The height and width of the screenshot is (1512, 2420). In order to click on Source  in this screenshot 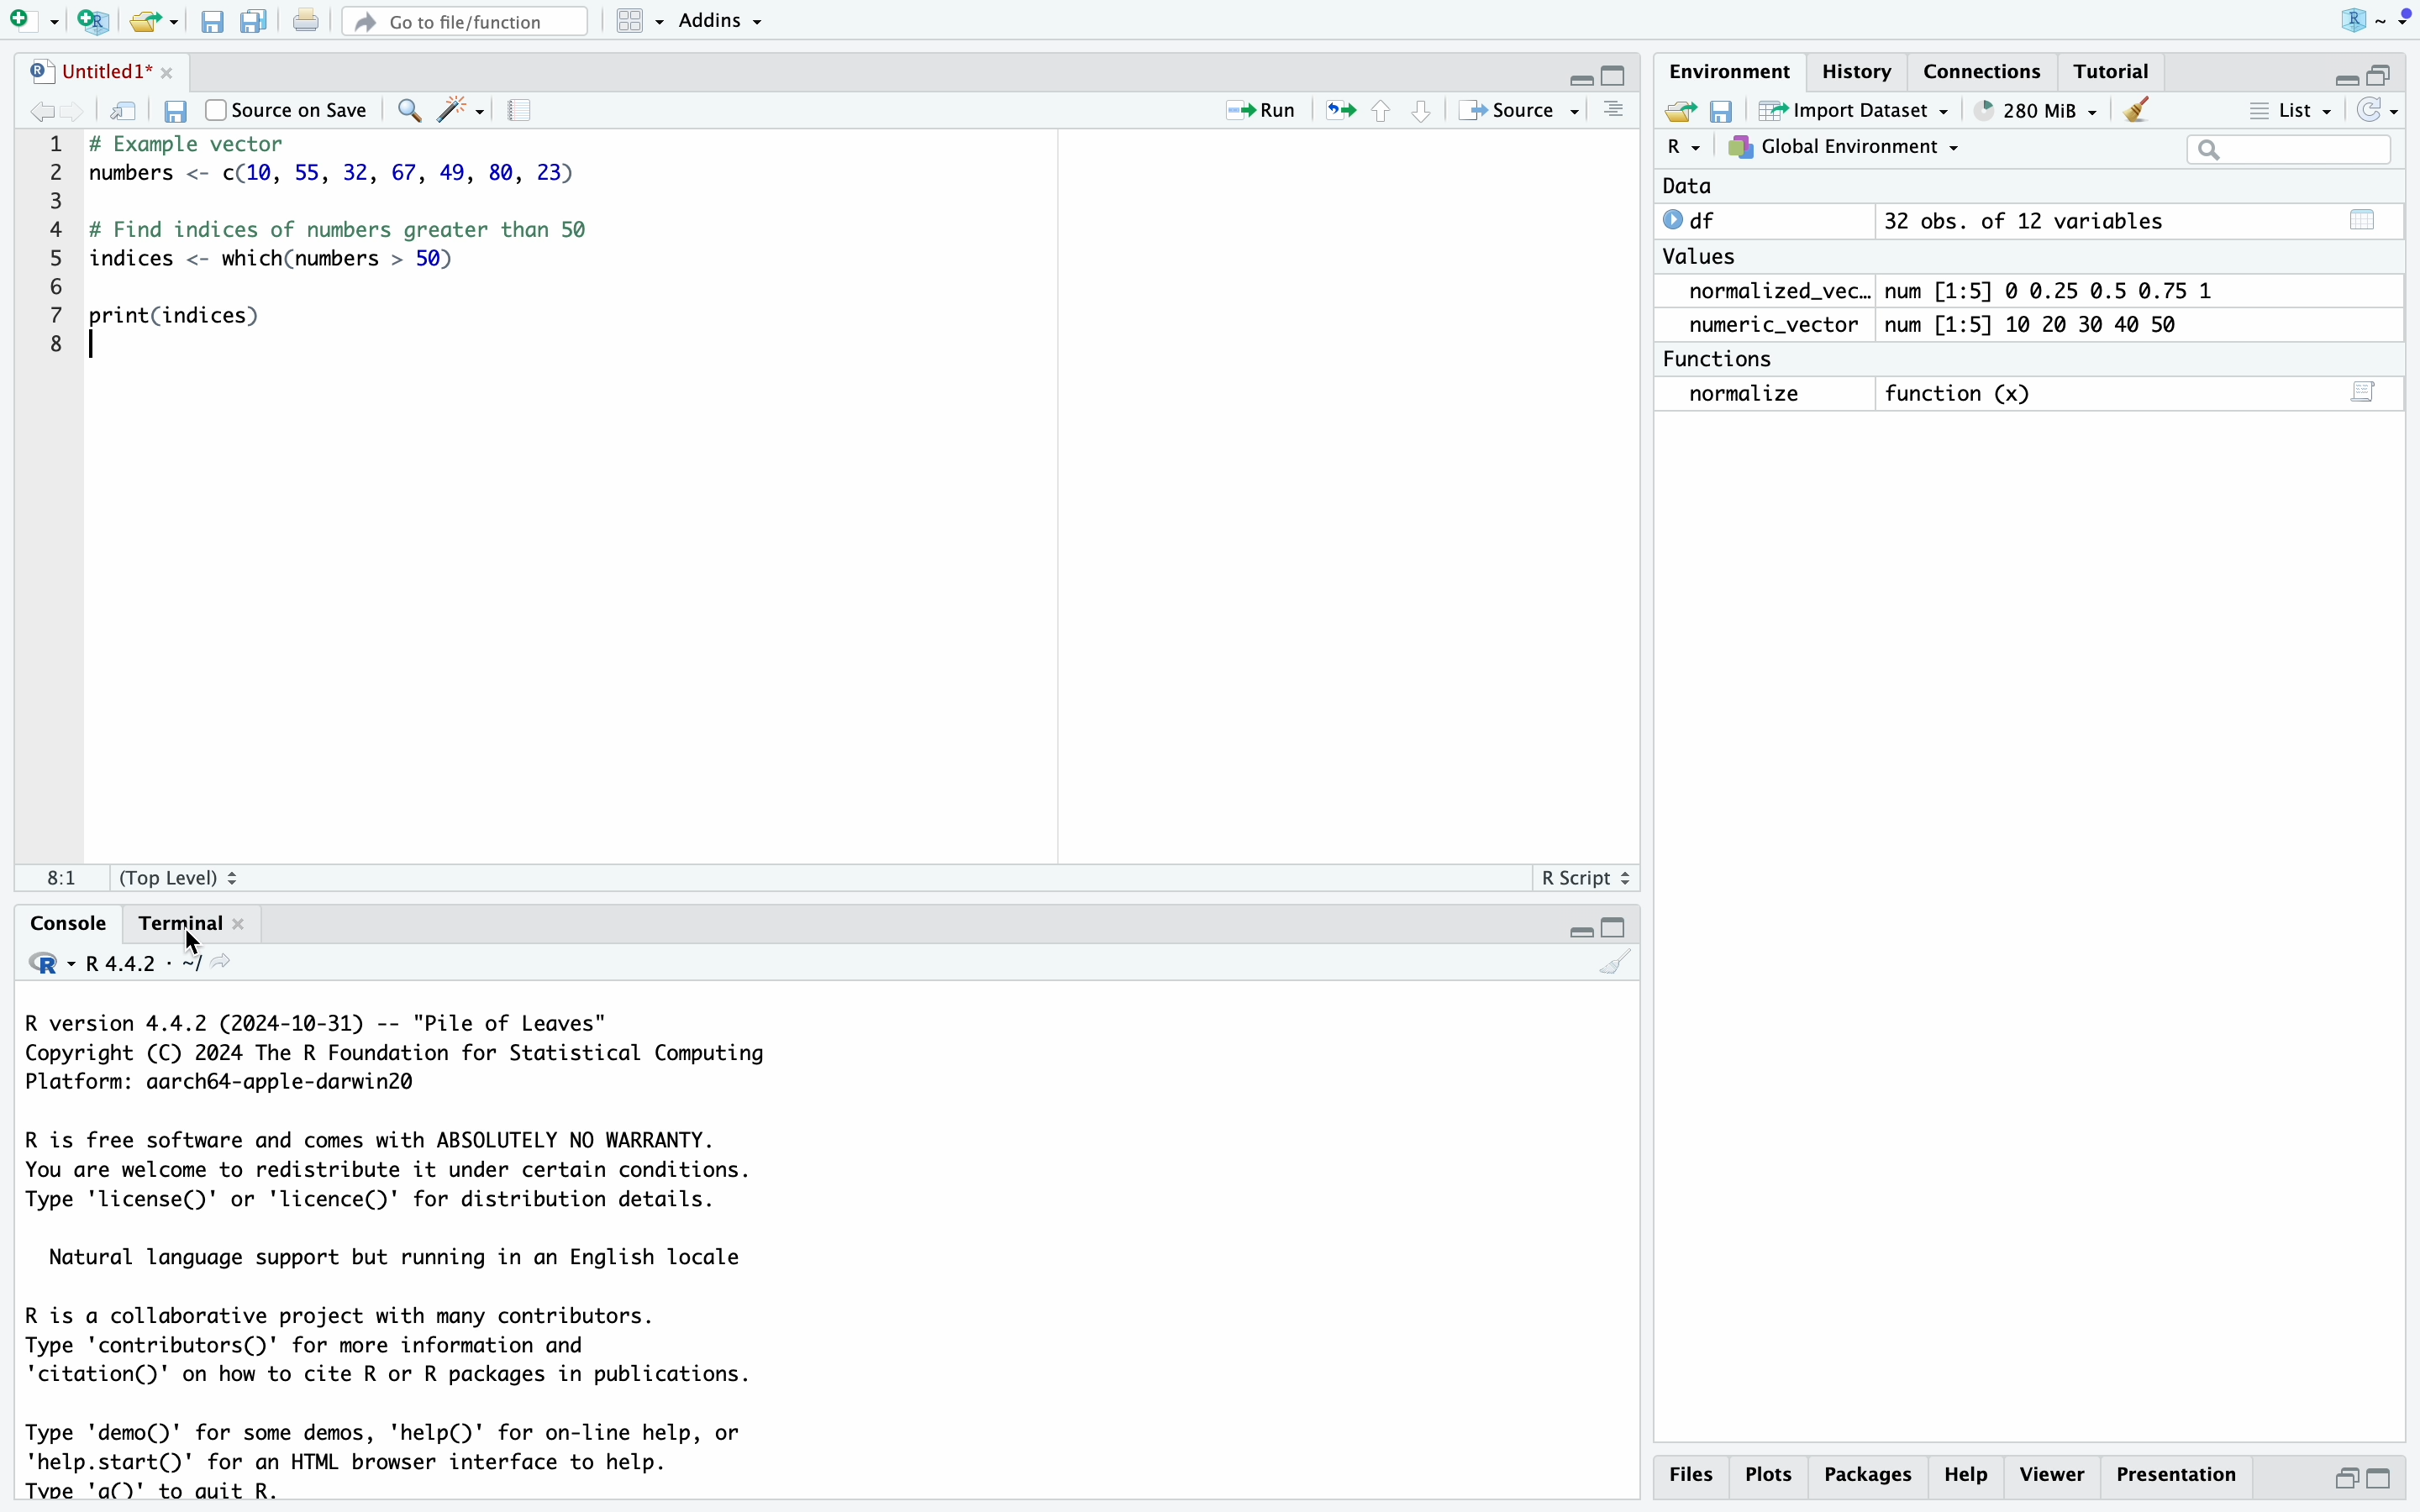, I will do `click(1523, 110)`.